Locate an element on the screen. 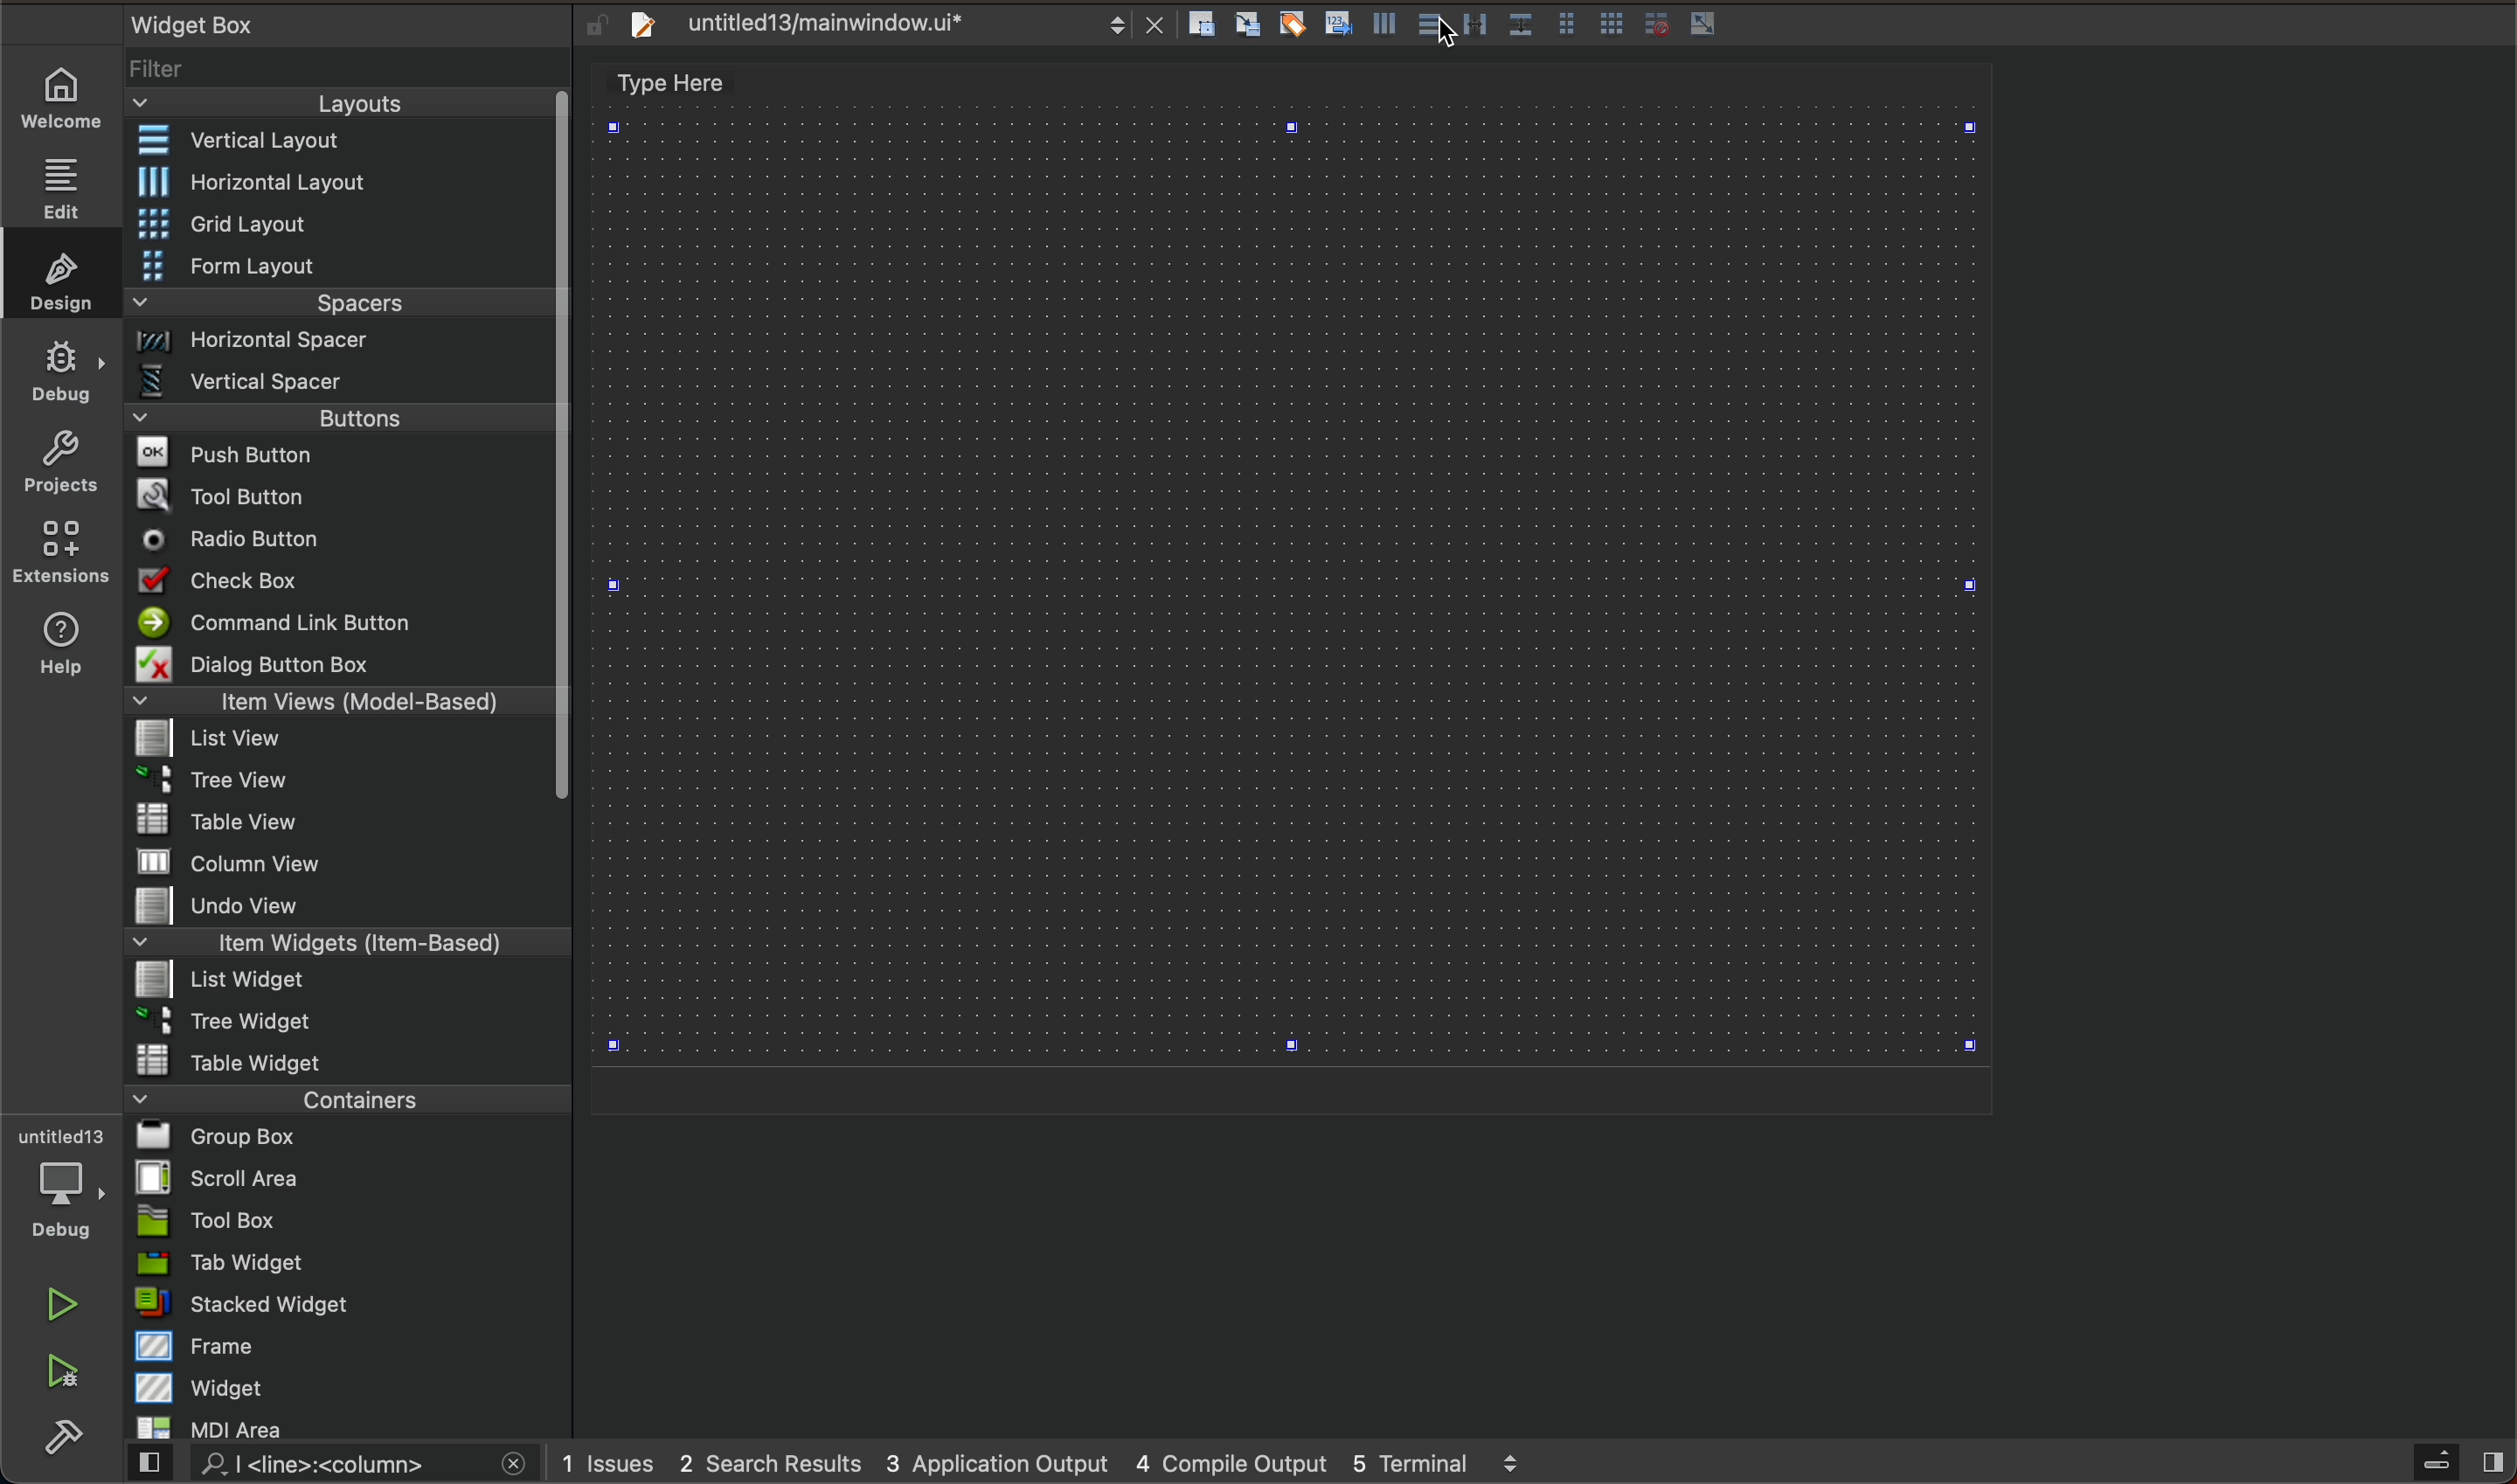 Image resolution: width=2517 pixels, height=1484 pixels. column view is located at coordinates (347, 861).